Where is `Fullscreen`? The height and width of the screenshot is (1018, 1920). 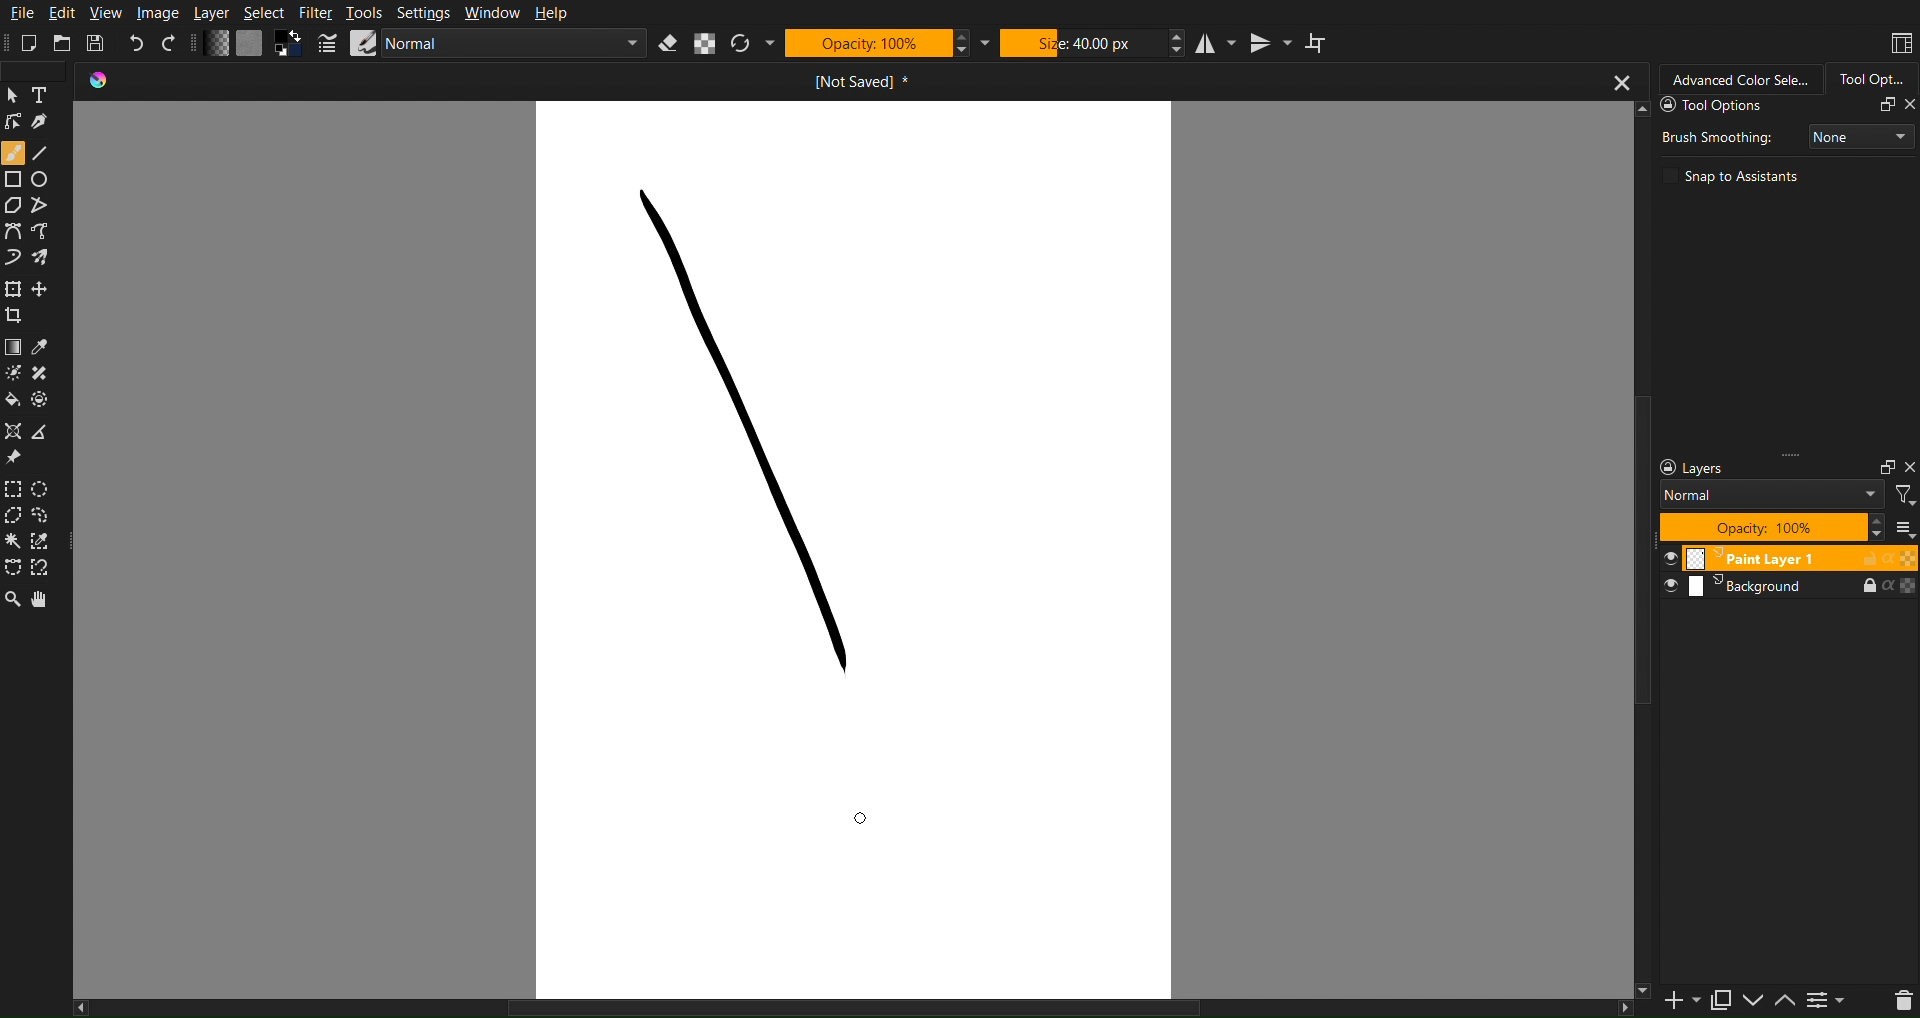
Fullscreen is located at coordinates (1885, 105).